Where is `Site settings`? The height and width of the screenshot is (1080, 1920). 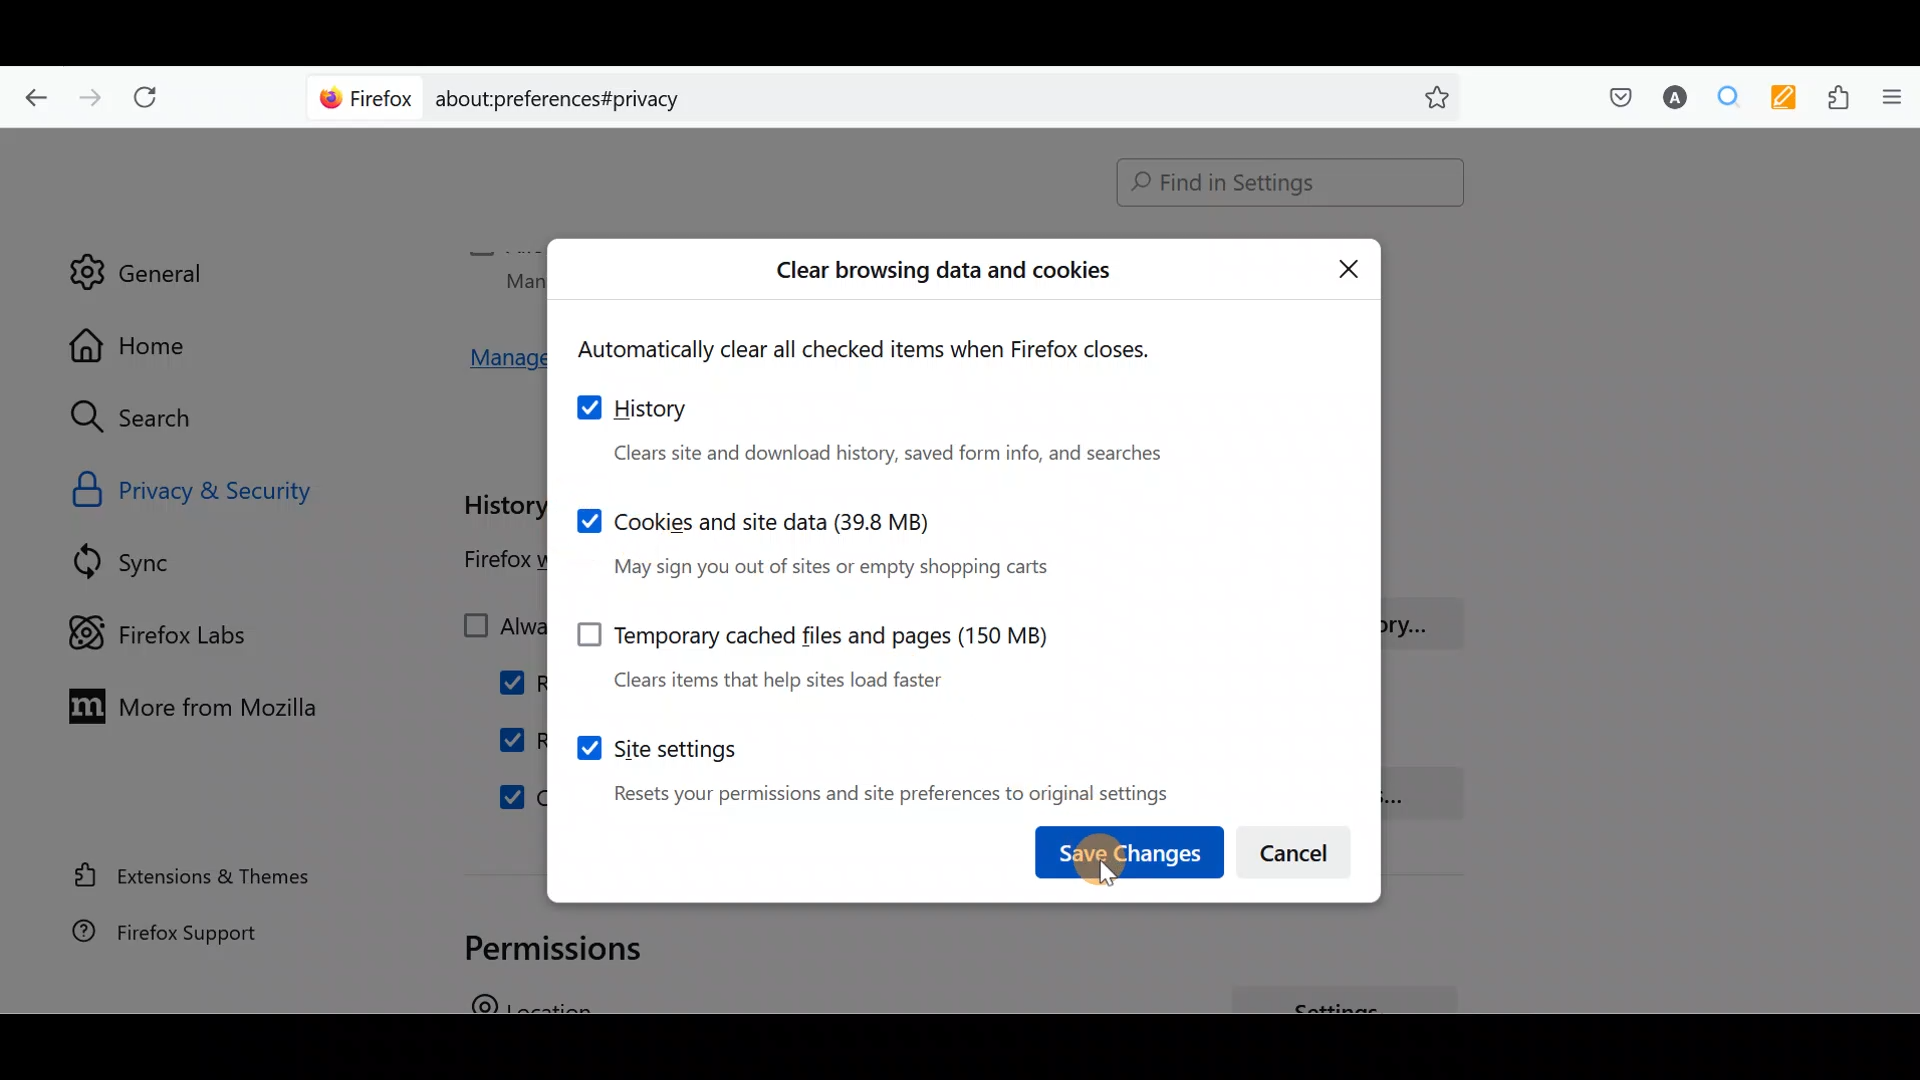
Site settings is located at coordinates (869, 762).